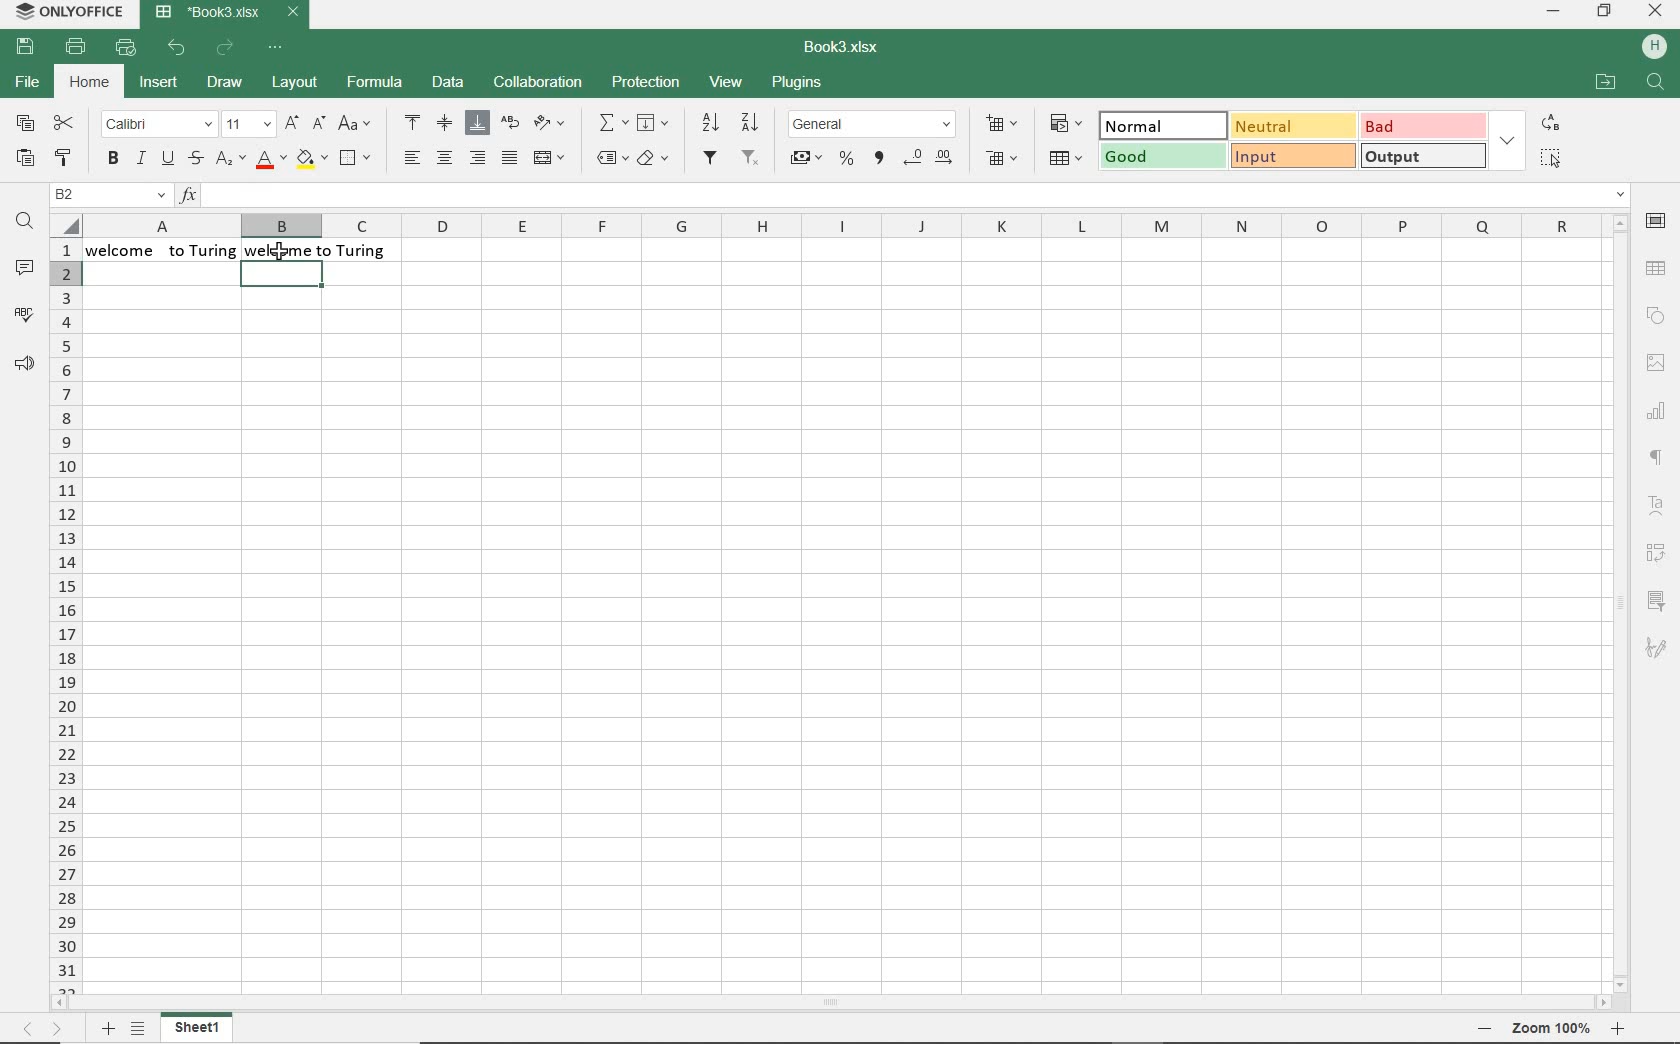 Image resolution: width=1680 pixels, height=1044 pixels. I want to click on text, so click(160, 259).